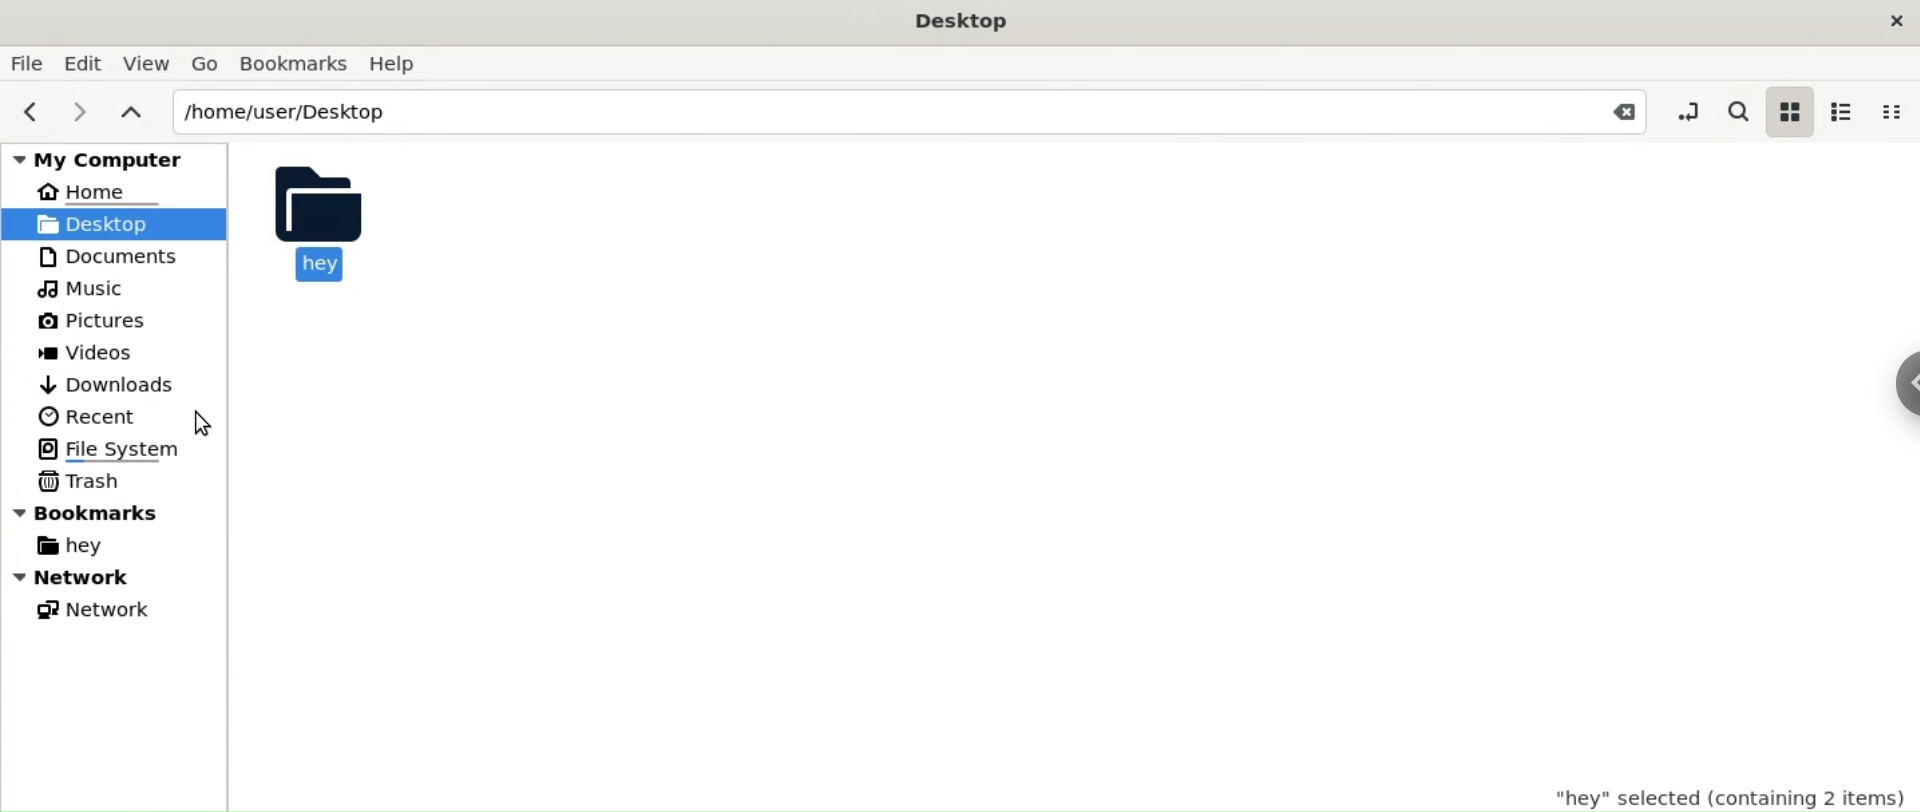 This screenshot has width=1920, height=812. What do you see at coordinates (108, 256) in the screenshot?
I see `Documents` at bounding box center [108, 256].